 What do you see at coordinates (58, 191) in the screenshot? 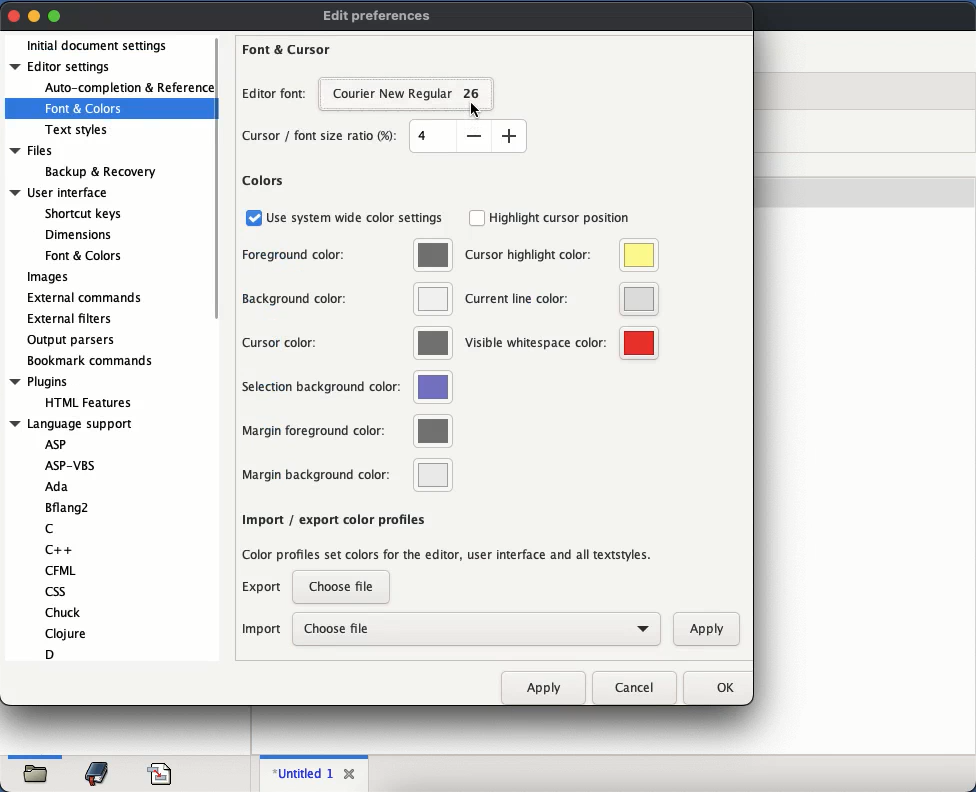
I see `User interface` at bounding box center [58, 191].